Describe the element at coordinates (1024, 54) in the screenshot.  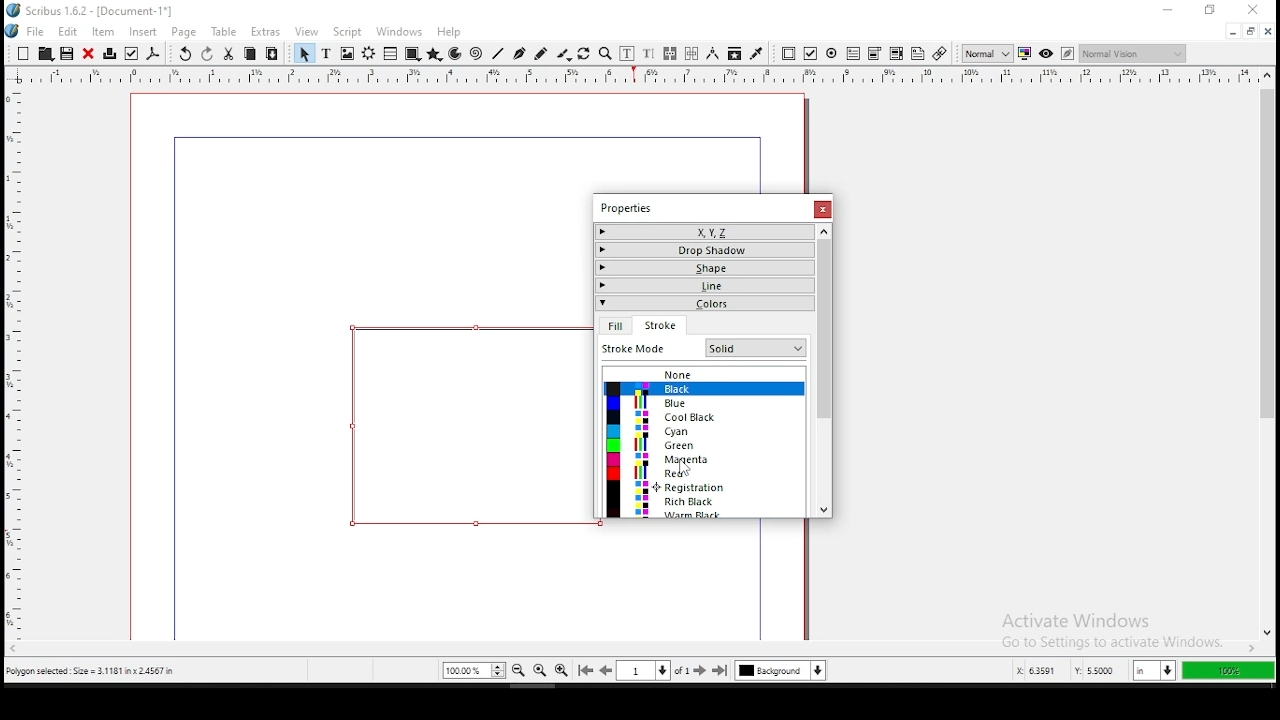
I see `toggle color management system` at that location.